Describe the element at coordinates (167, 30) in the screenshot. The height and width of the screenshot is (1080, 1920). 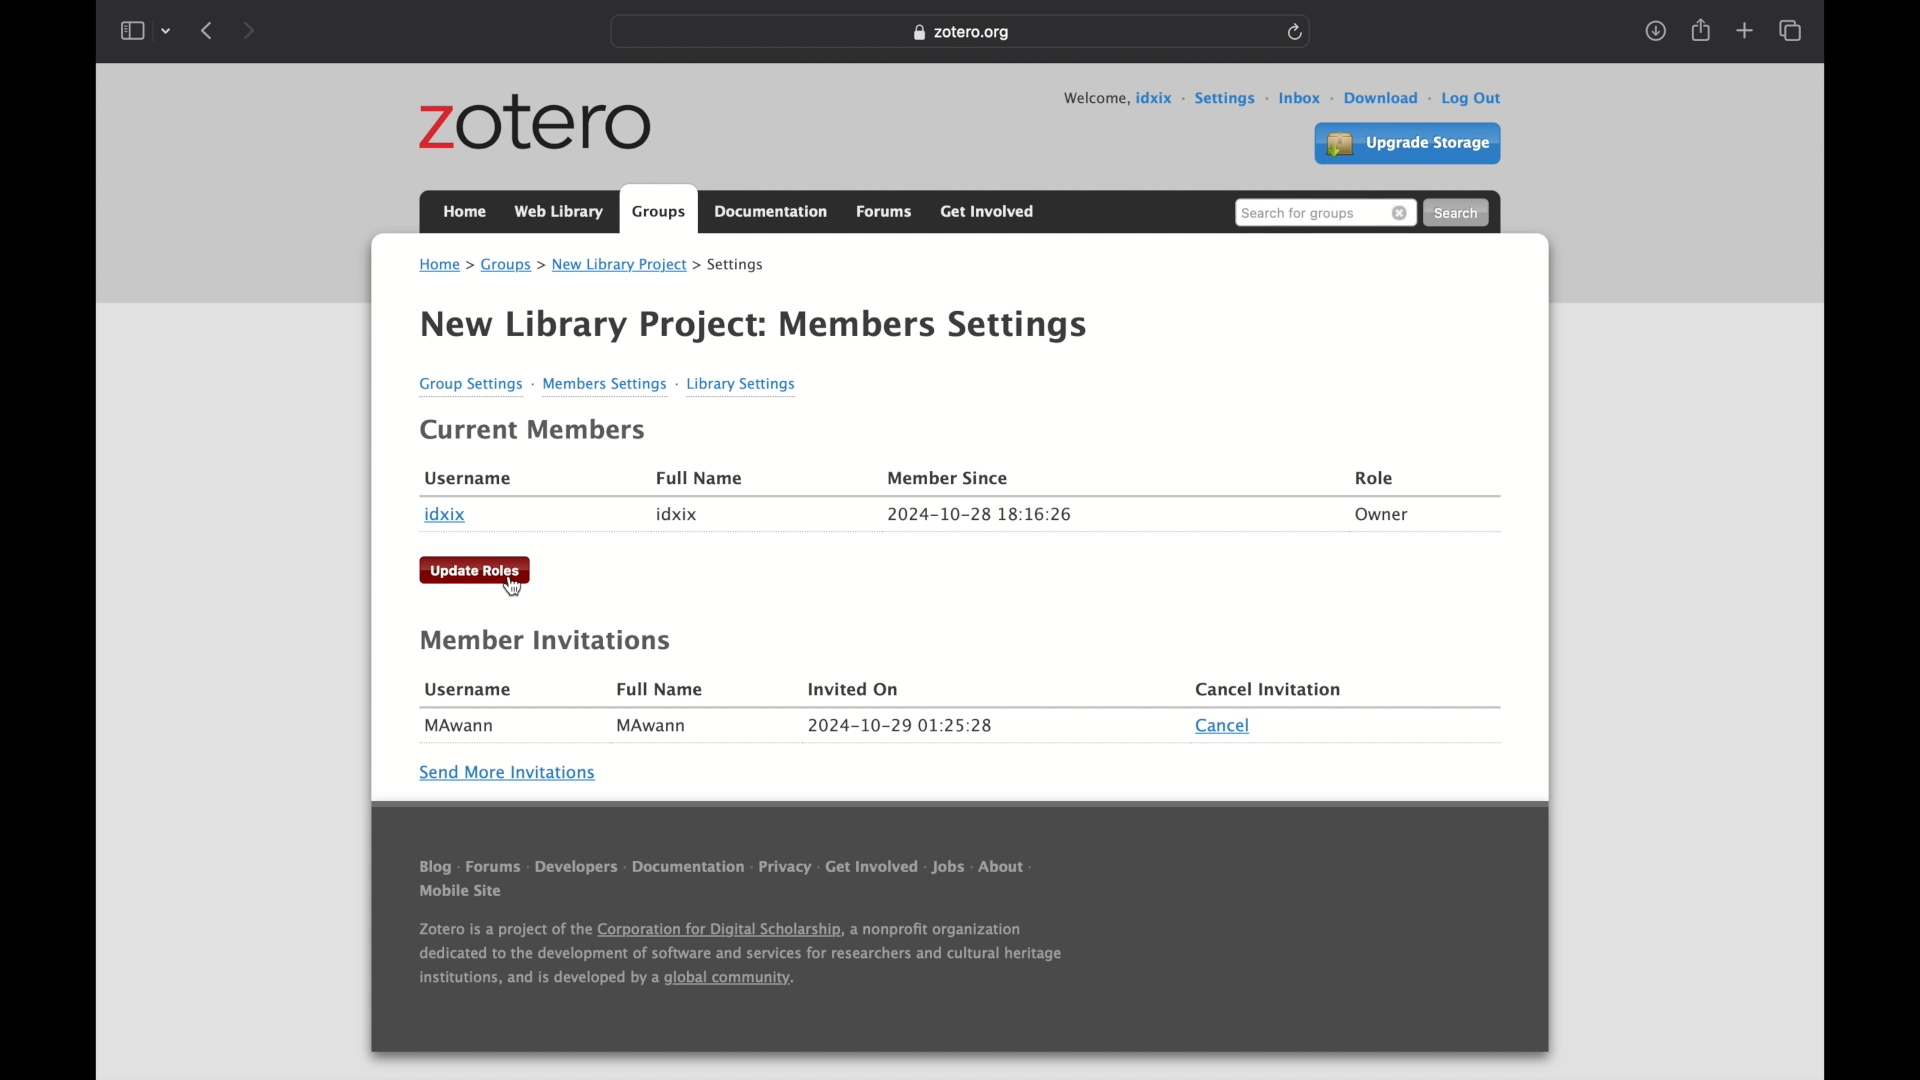
I see `tab group picker` at that location.